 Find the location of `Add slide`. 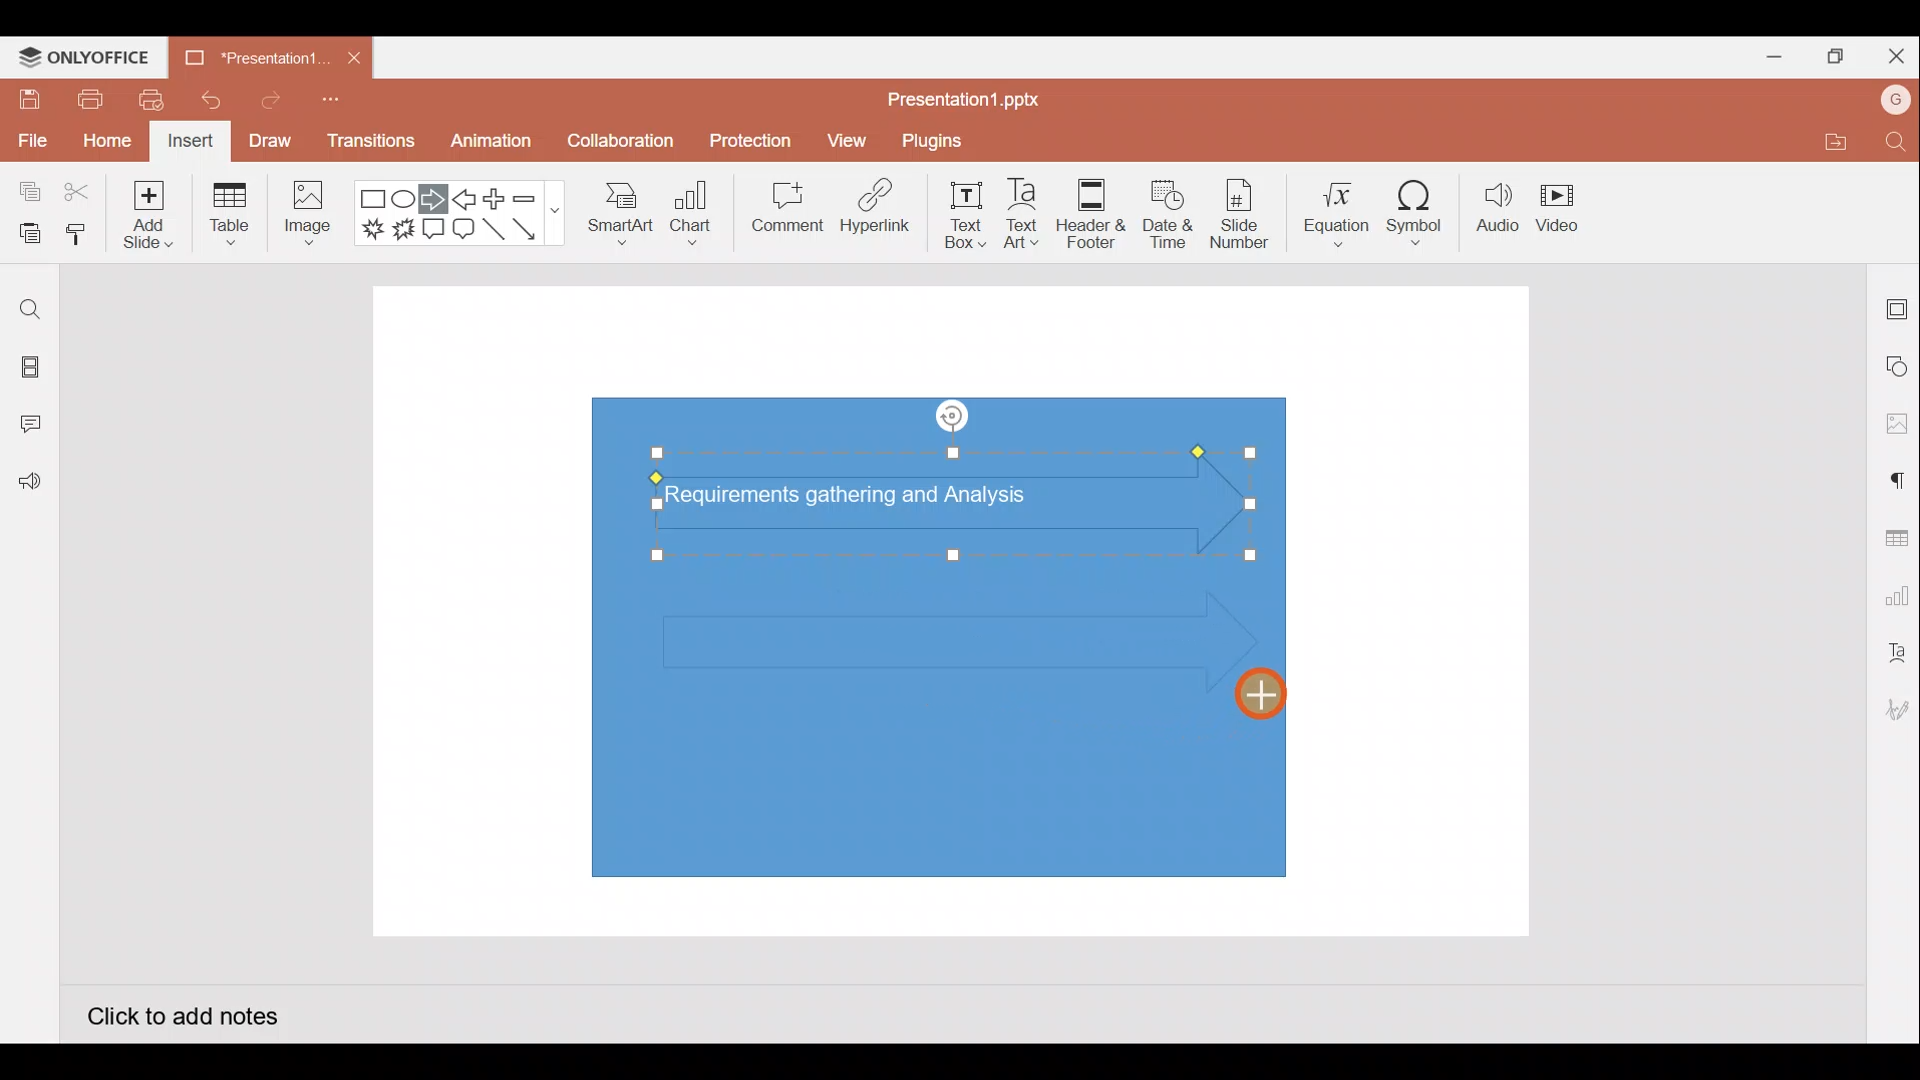

Add slide is located at coordinates (145, 210).